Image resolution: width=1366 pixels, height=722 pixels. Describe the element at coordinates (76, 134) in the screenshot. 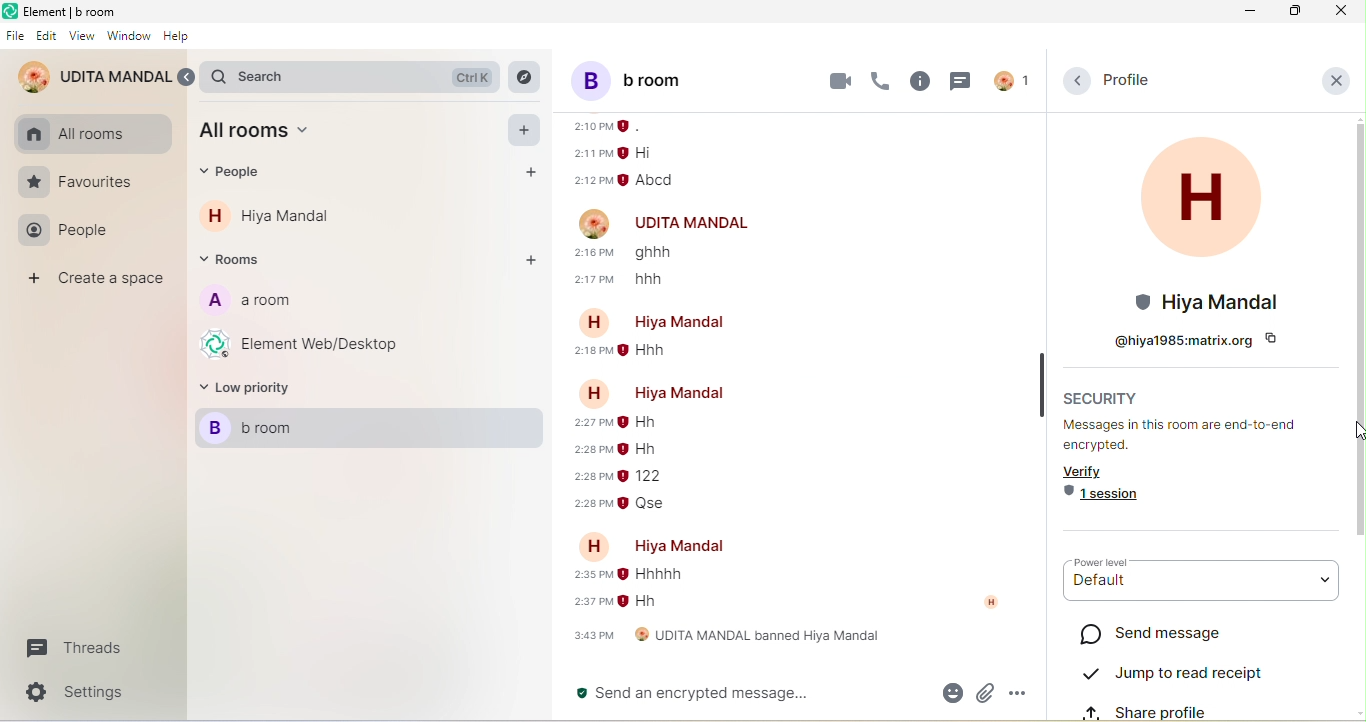

I see `all rooms` at that location.